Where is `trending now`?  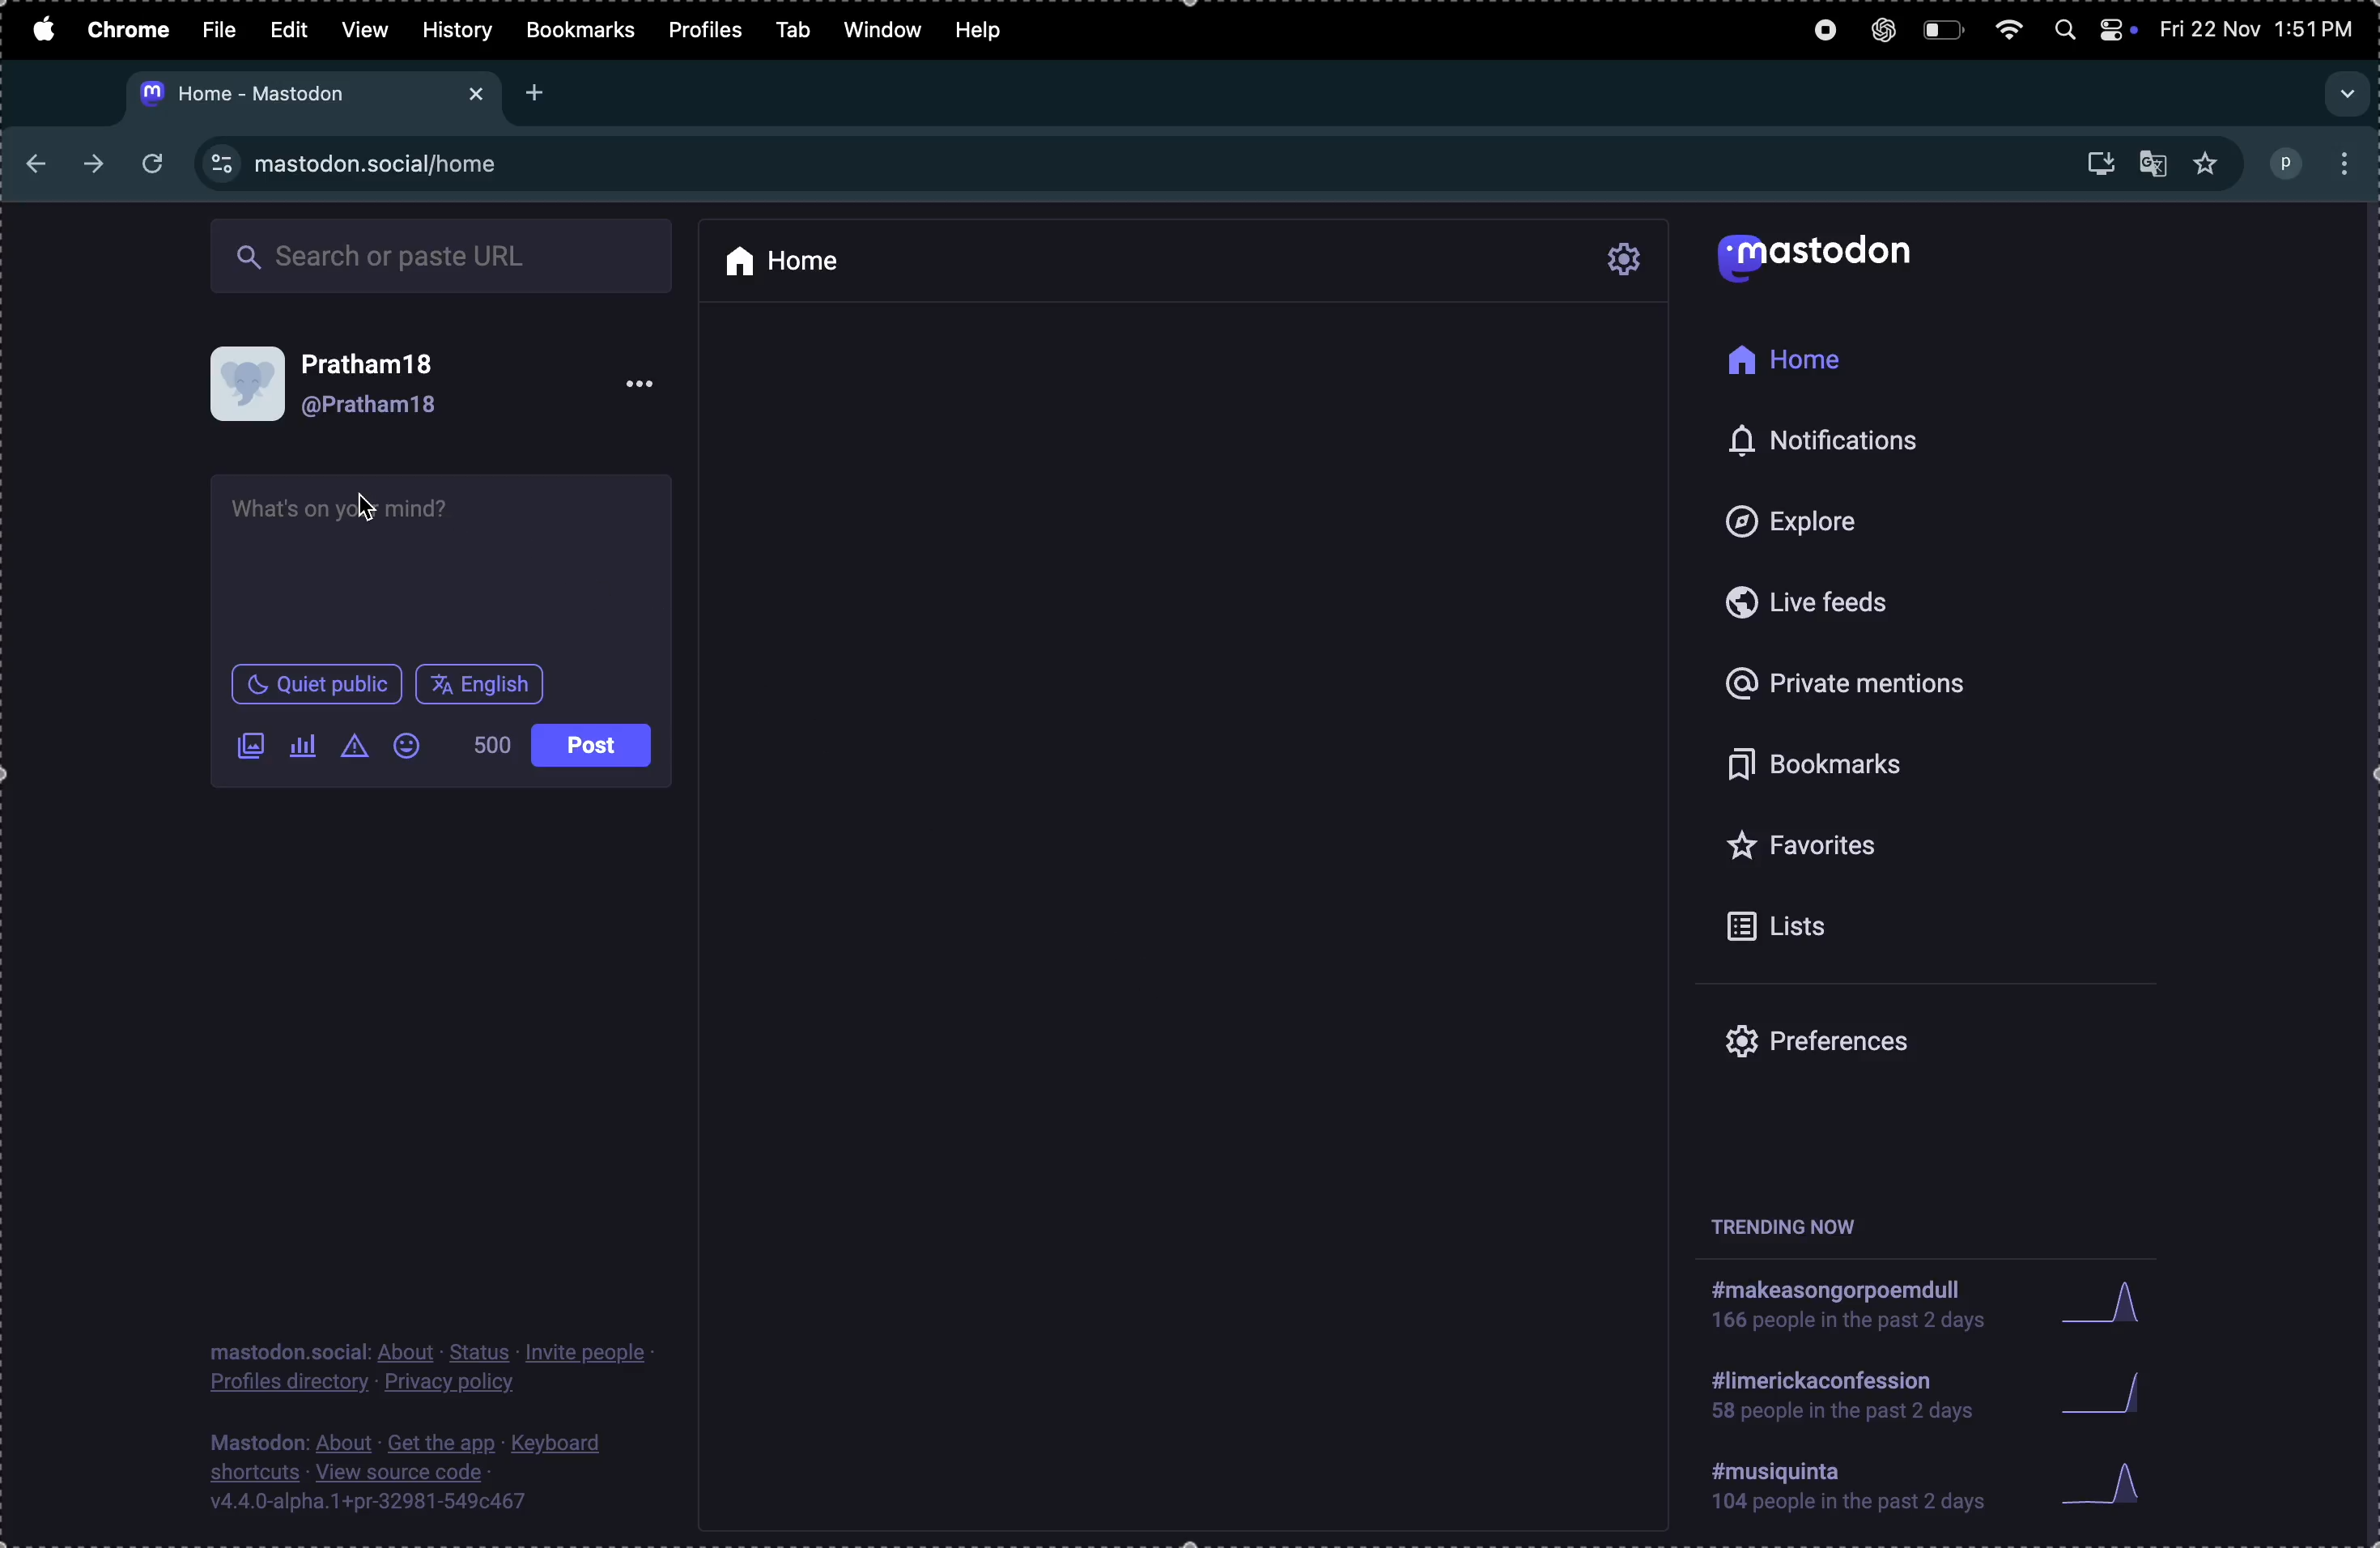
trending now is located at coordinates (1787, 1224).